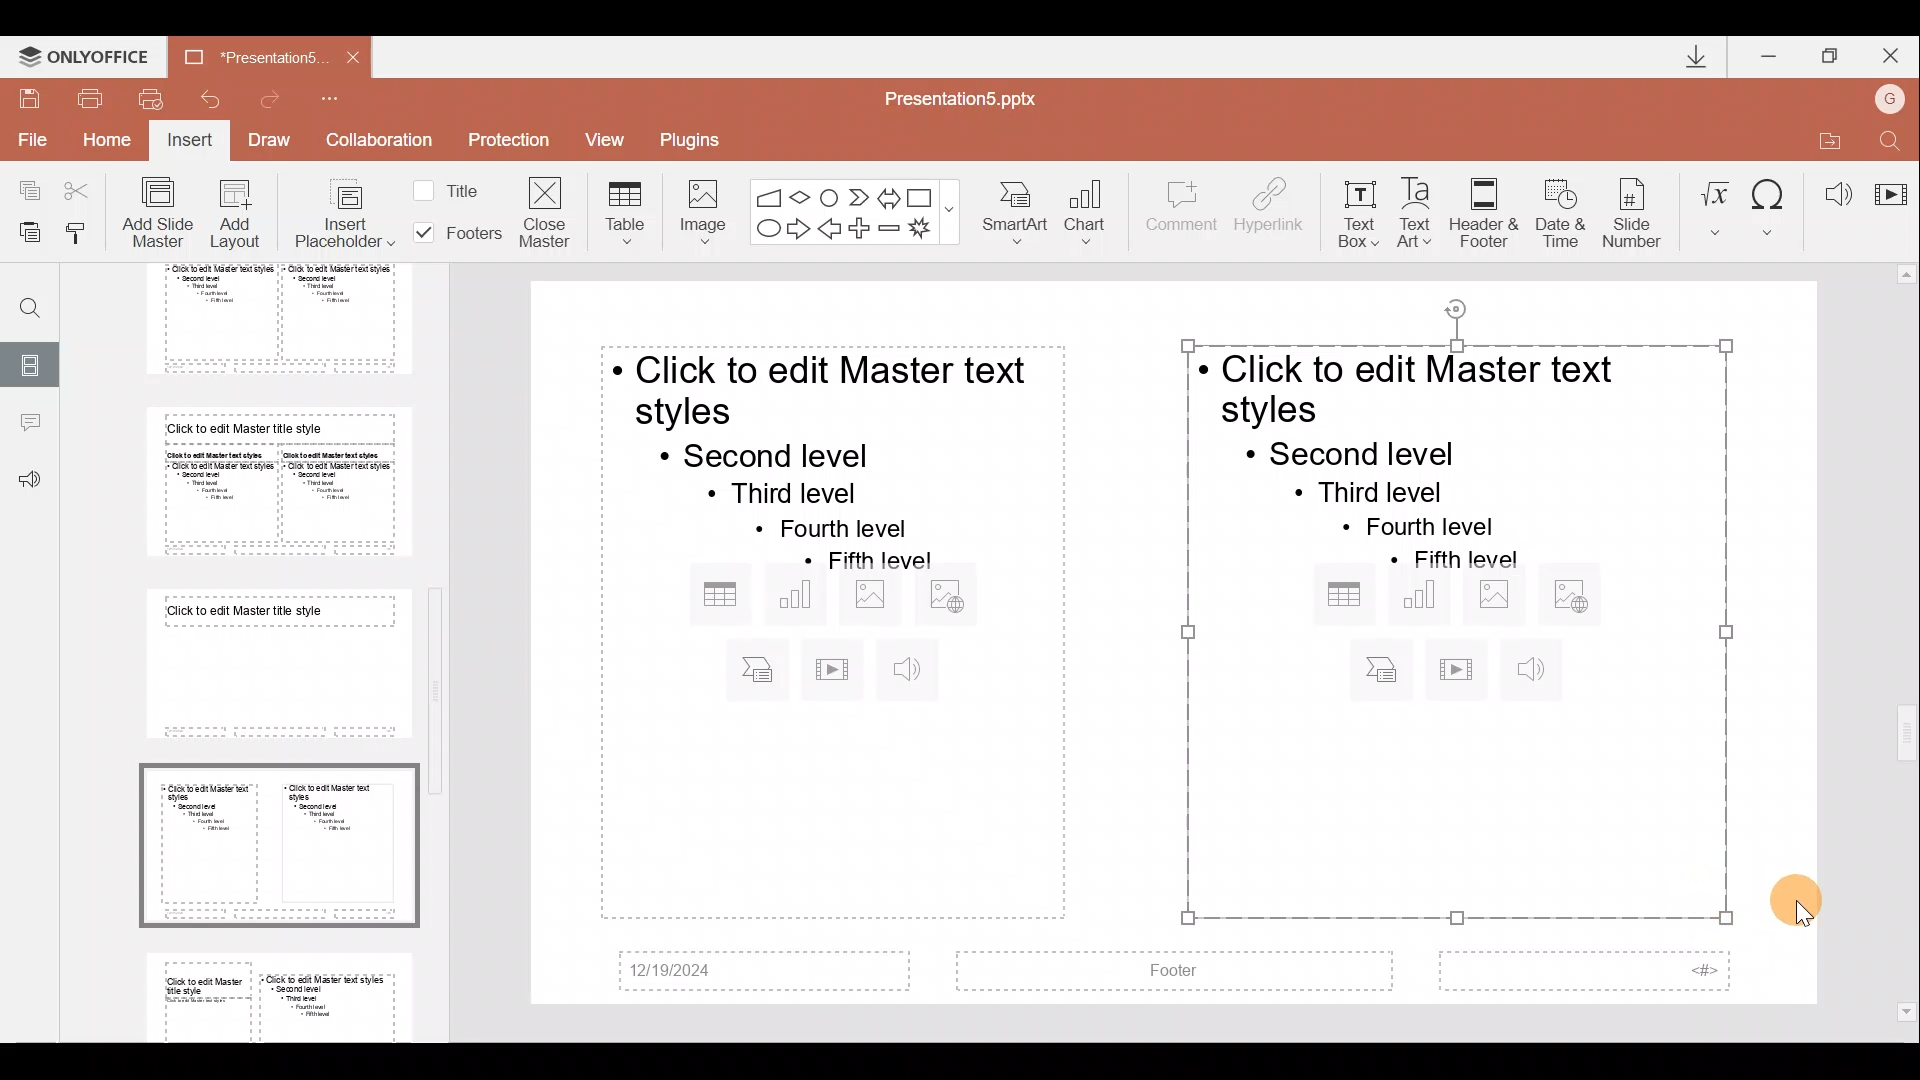 The width and height of the screenshot is (1920, 1080). Describe the element at coordinates (1801, 892) in the screenshot. I see `Cursor` at that location.